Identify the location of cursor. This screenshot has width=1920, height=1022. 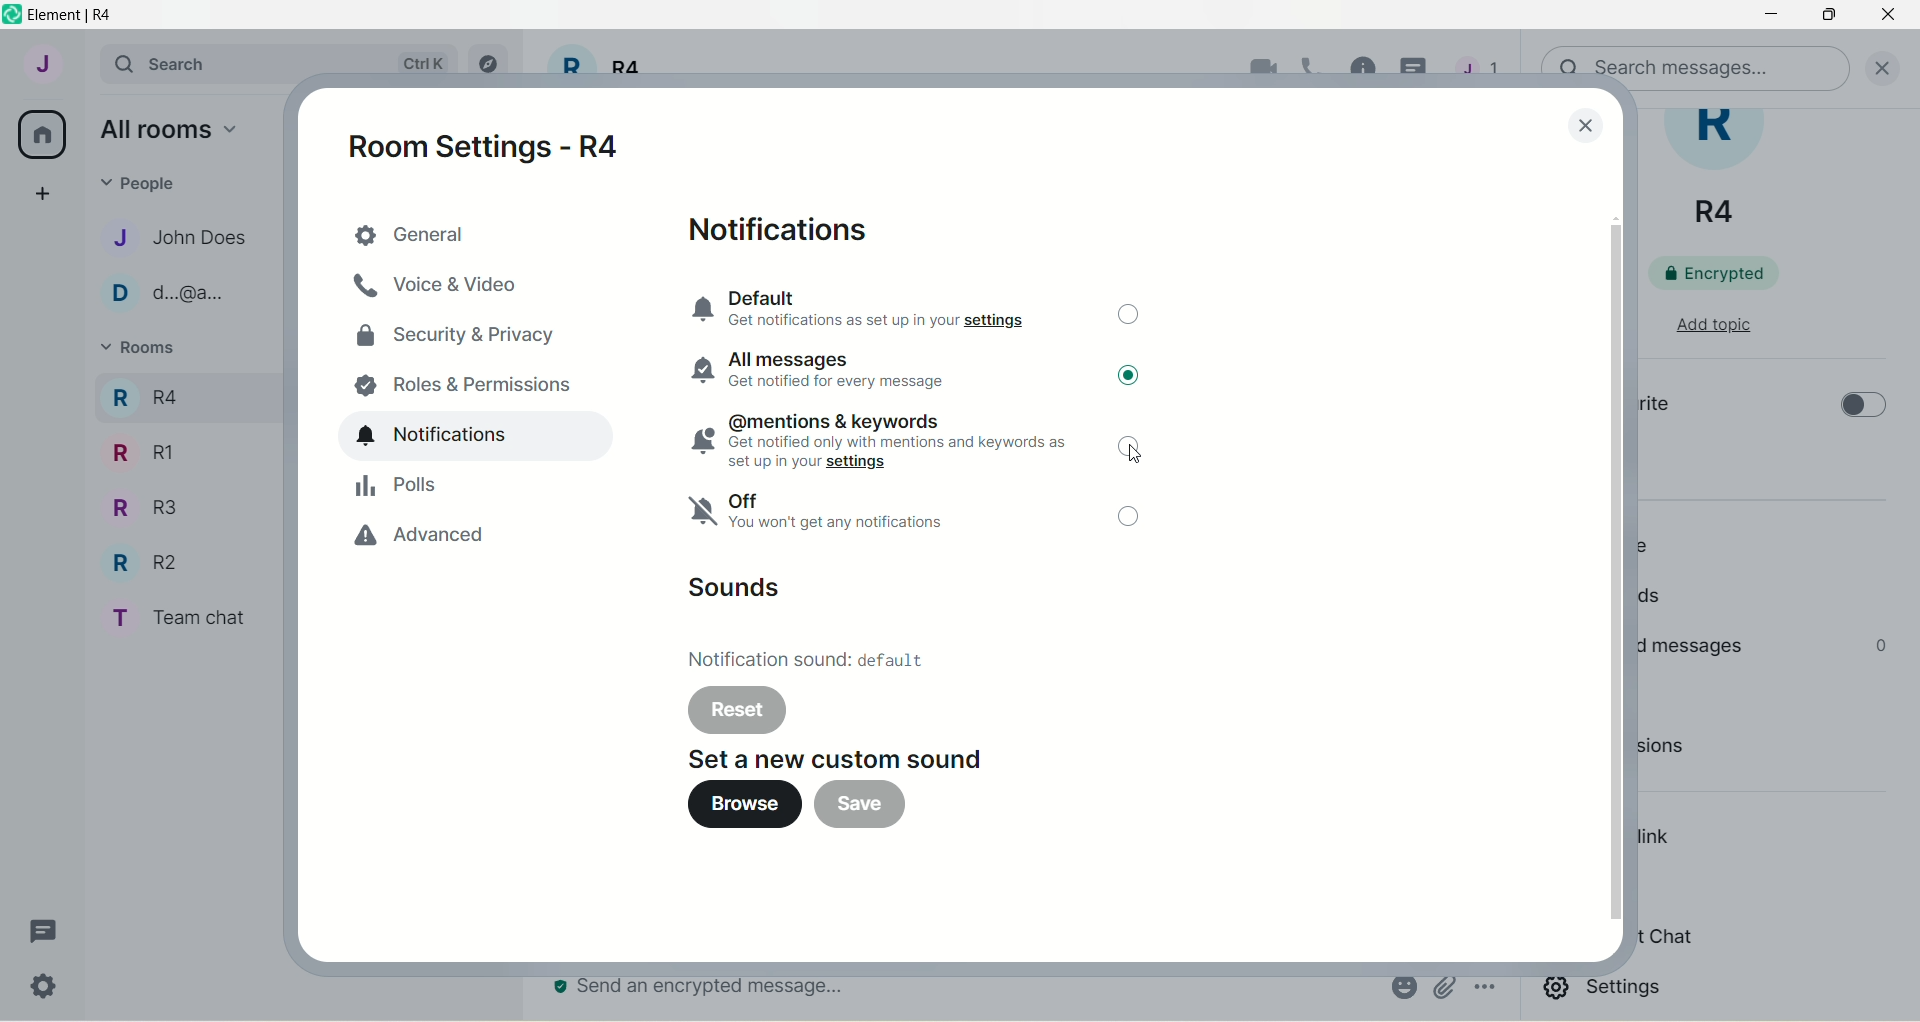
(1417, 70).